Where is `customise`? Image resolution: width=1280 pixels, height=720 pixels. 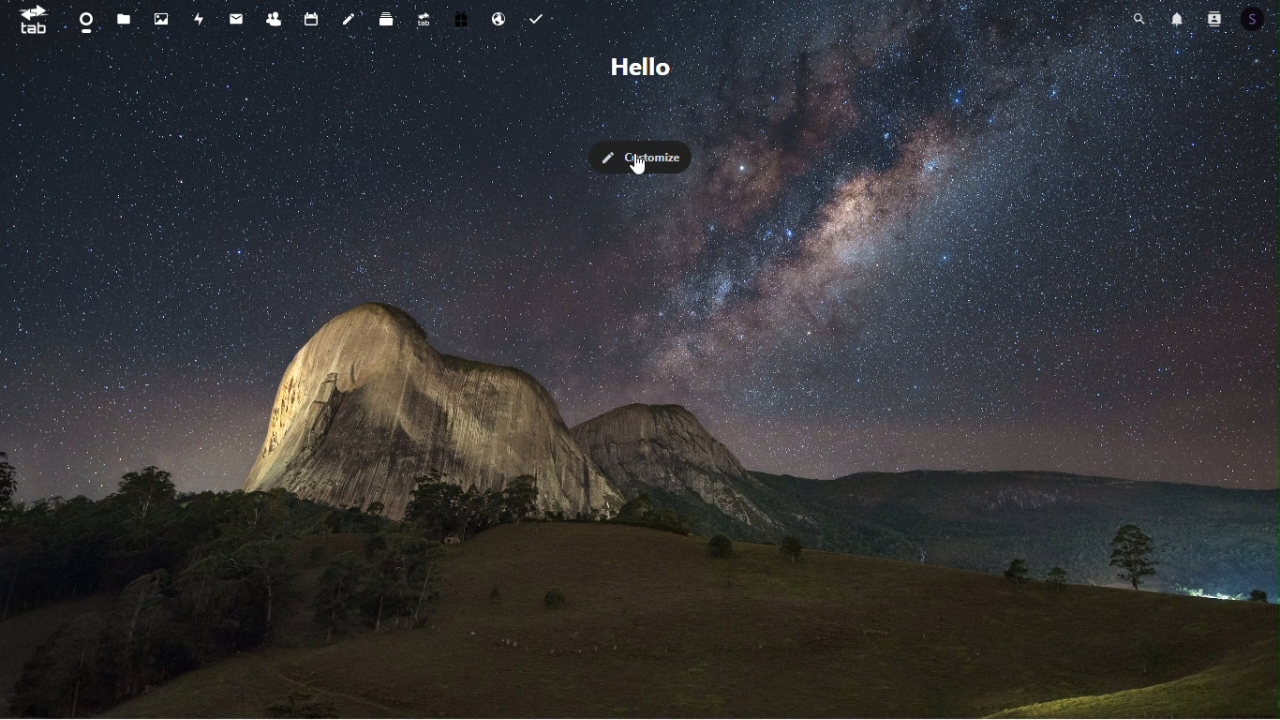
customise is located at coordinates (638, 159).